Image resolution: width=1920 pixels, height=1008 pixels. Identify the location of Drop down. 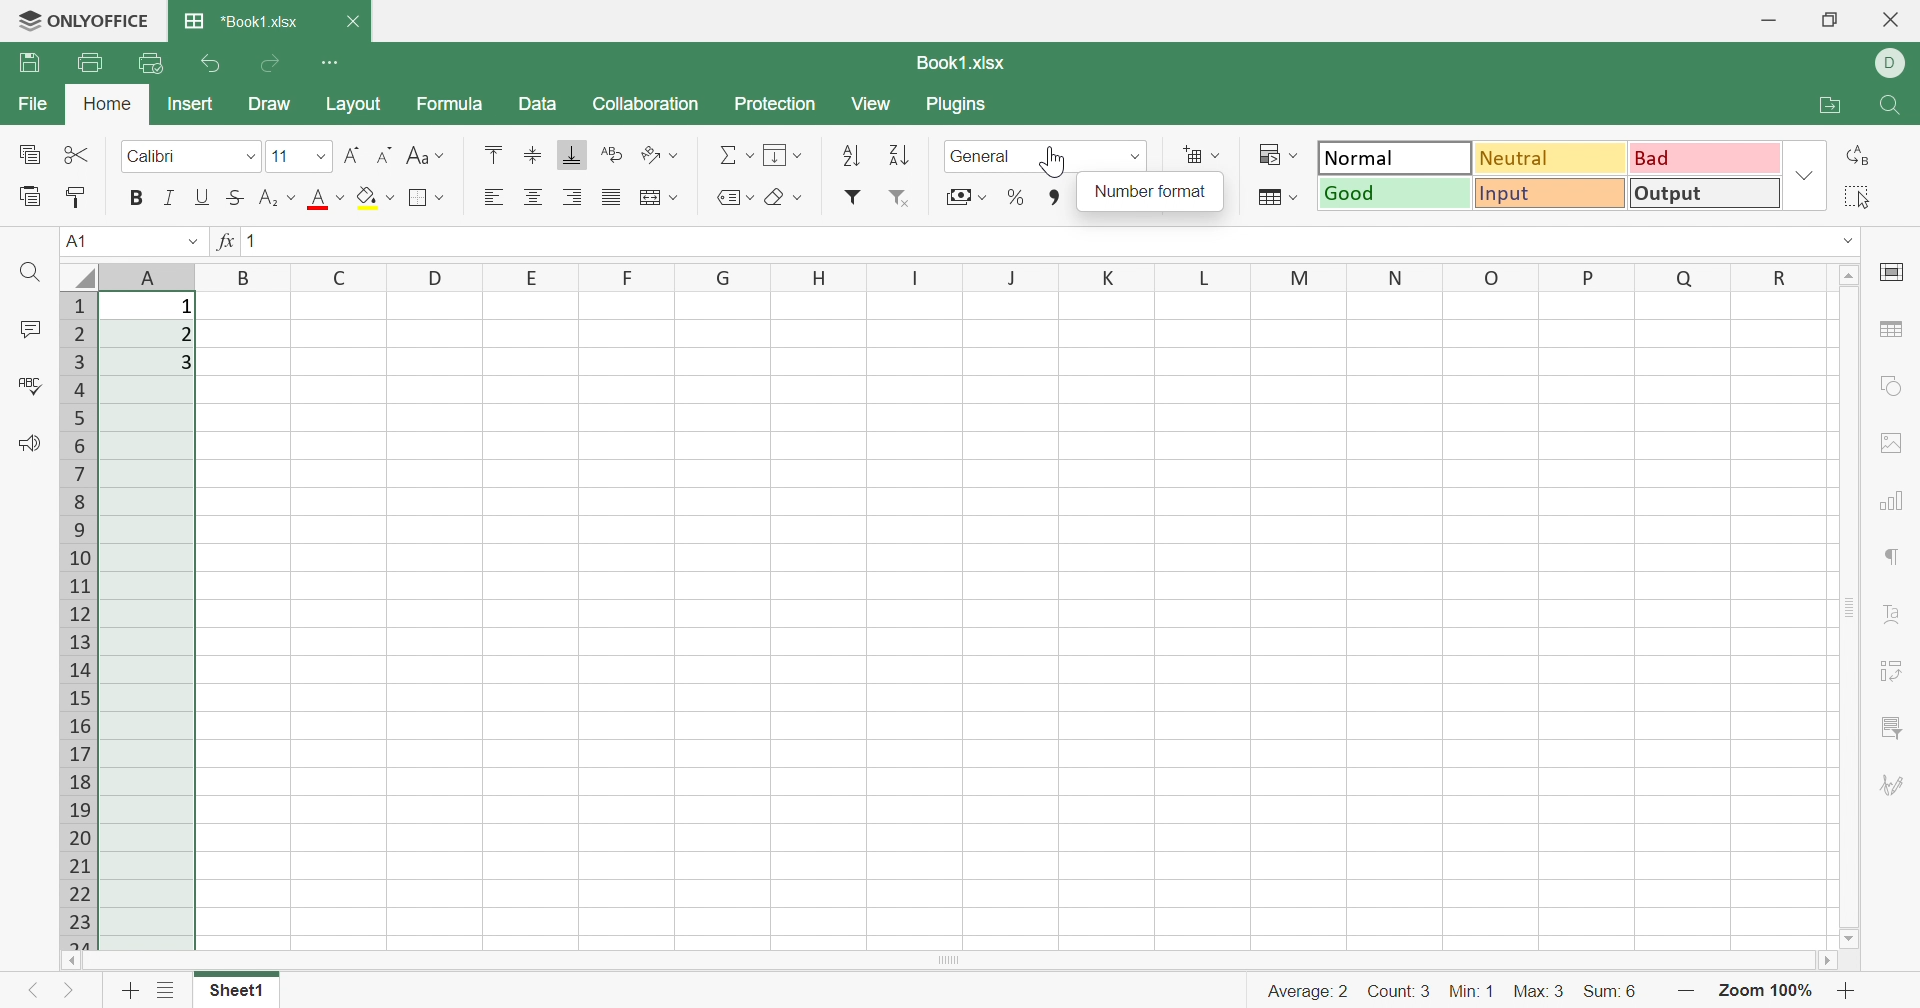
(191, 240).